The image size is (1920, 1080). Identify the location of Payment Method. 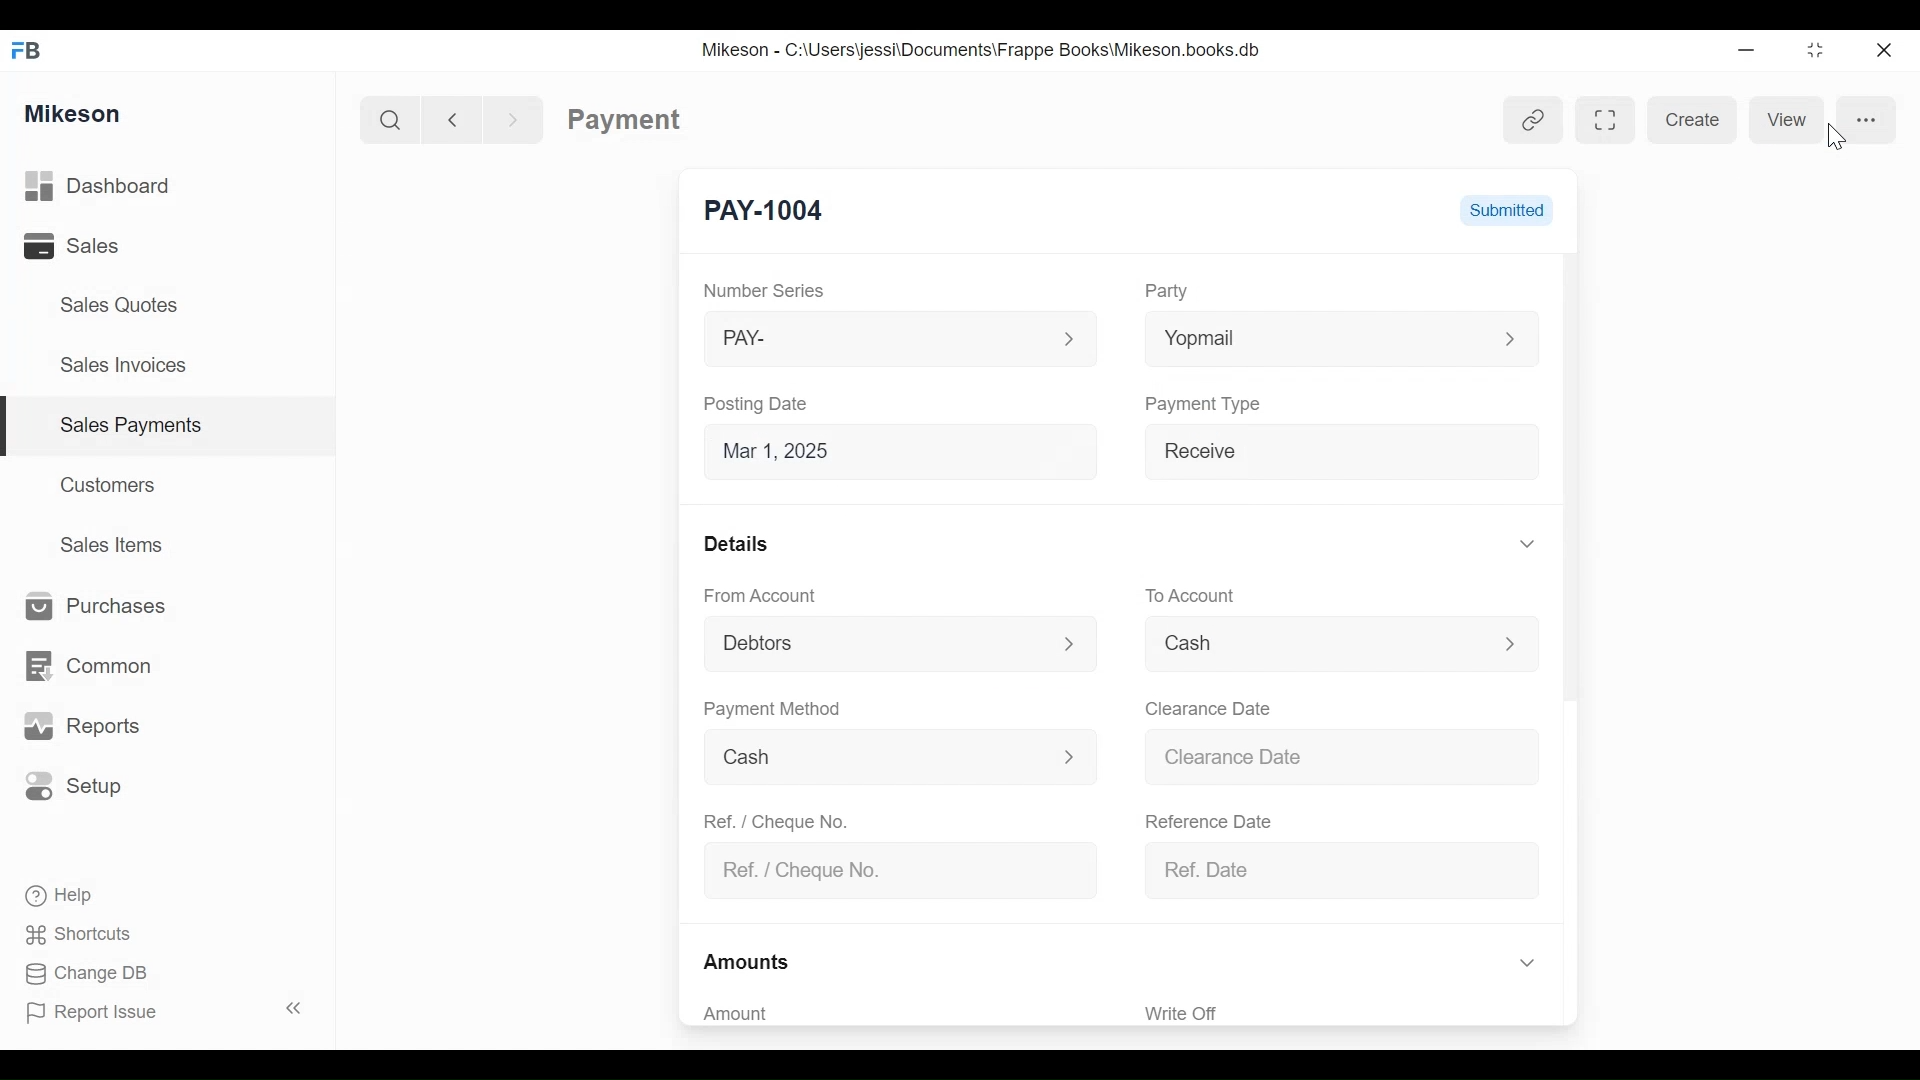
(774, 712).